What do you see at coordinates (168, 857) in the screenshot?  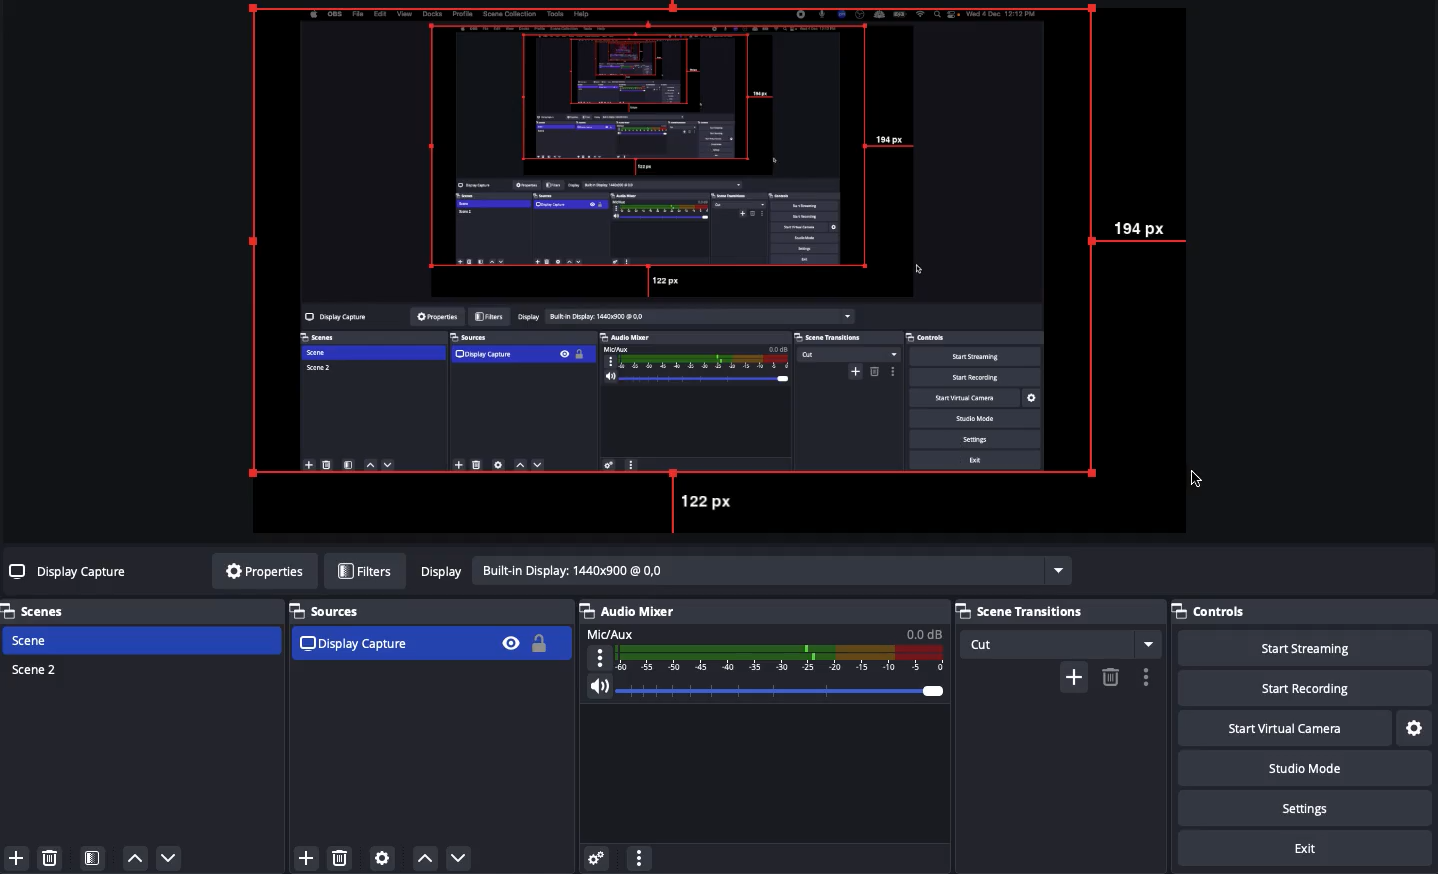 I see `Move down` at bounding box center [168, 857].